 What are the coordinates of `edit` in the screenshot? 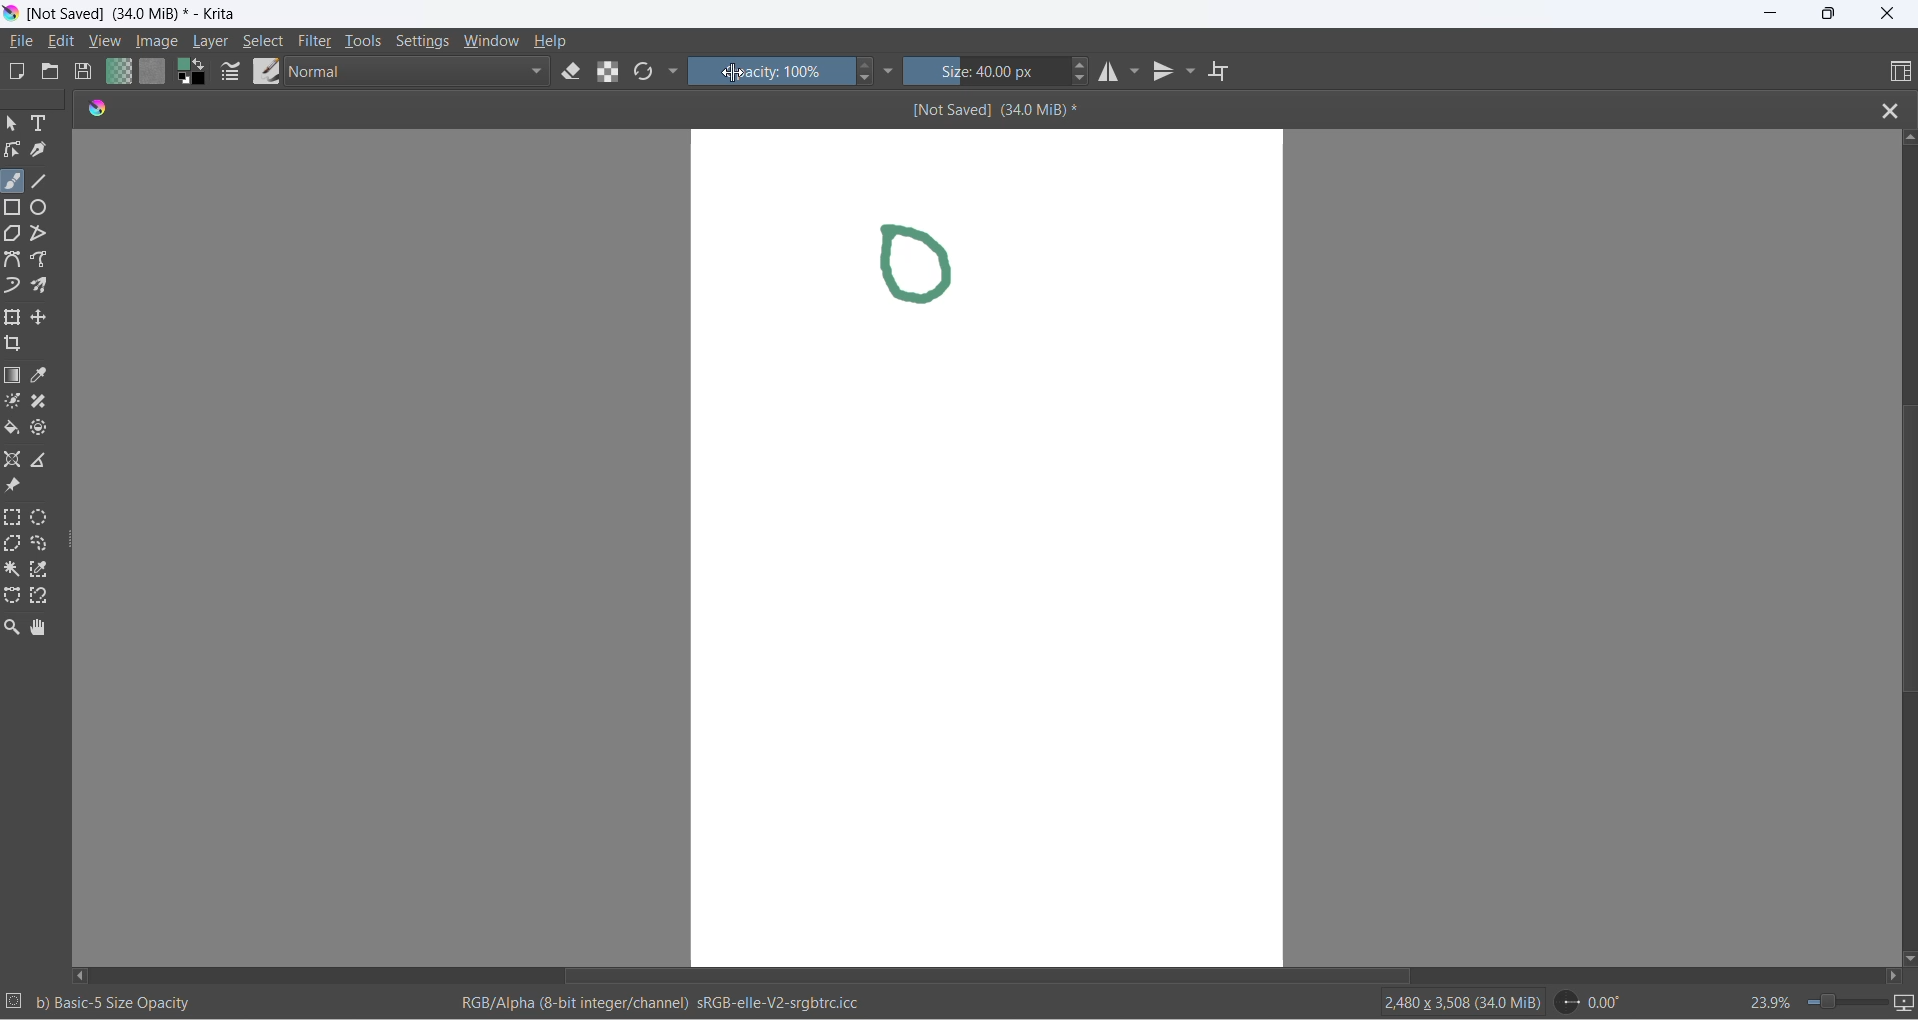 It's located at (63, 40).